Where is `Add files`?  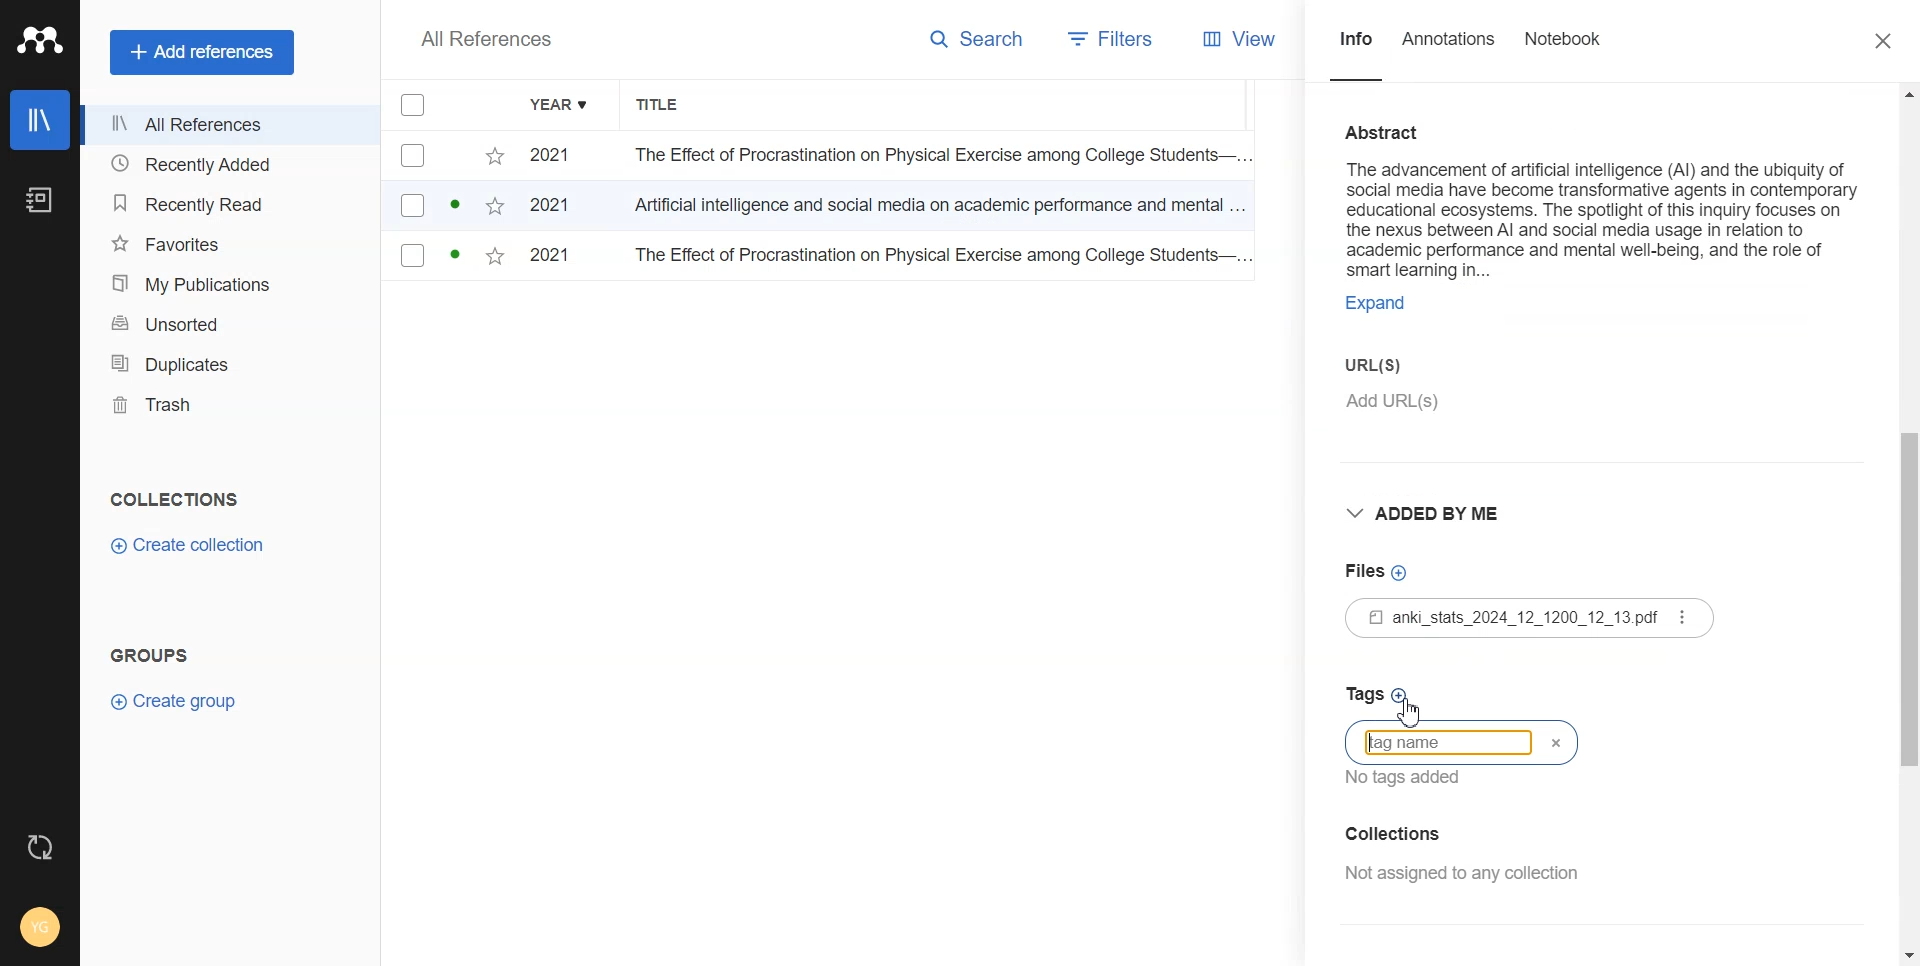 Add files is located at coordinates (1381, 571).